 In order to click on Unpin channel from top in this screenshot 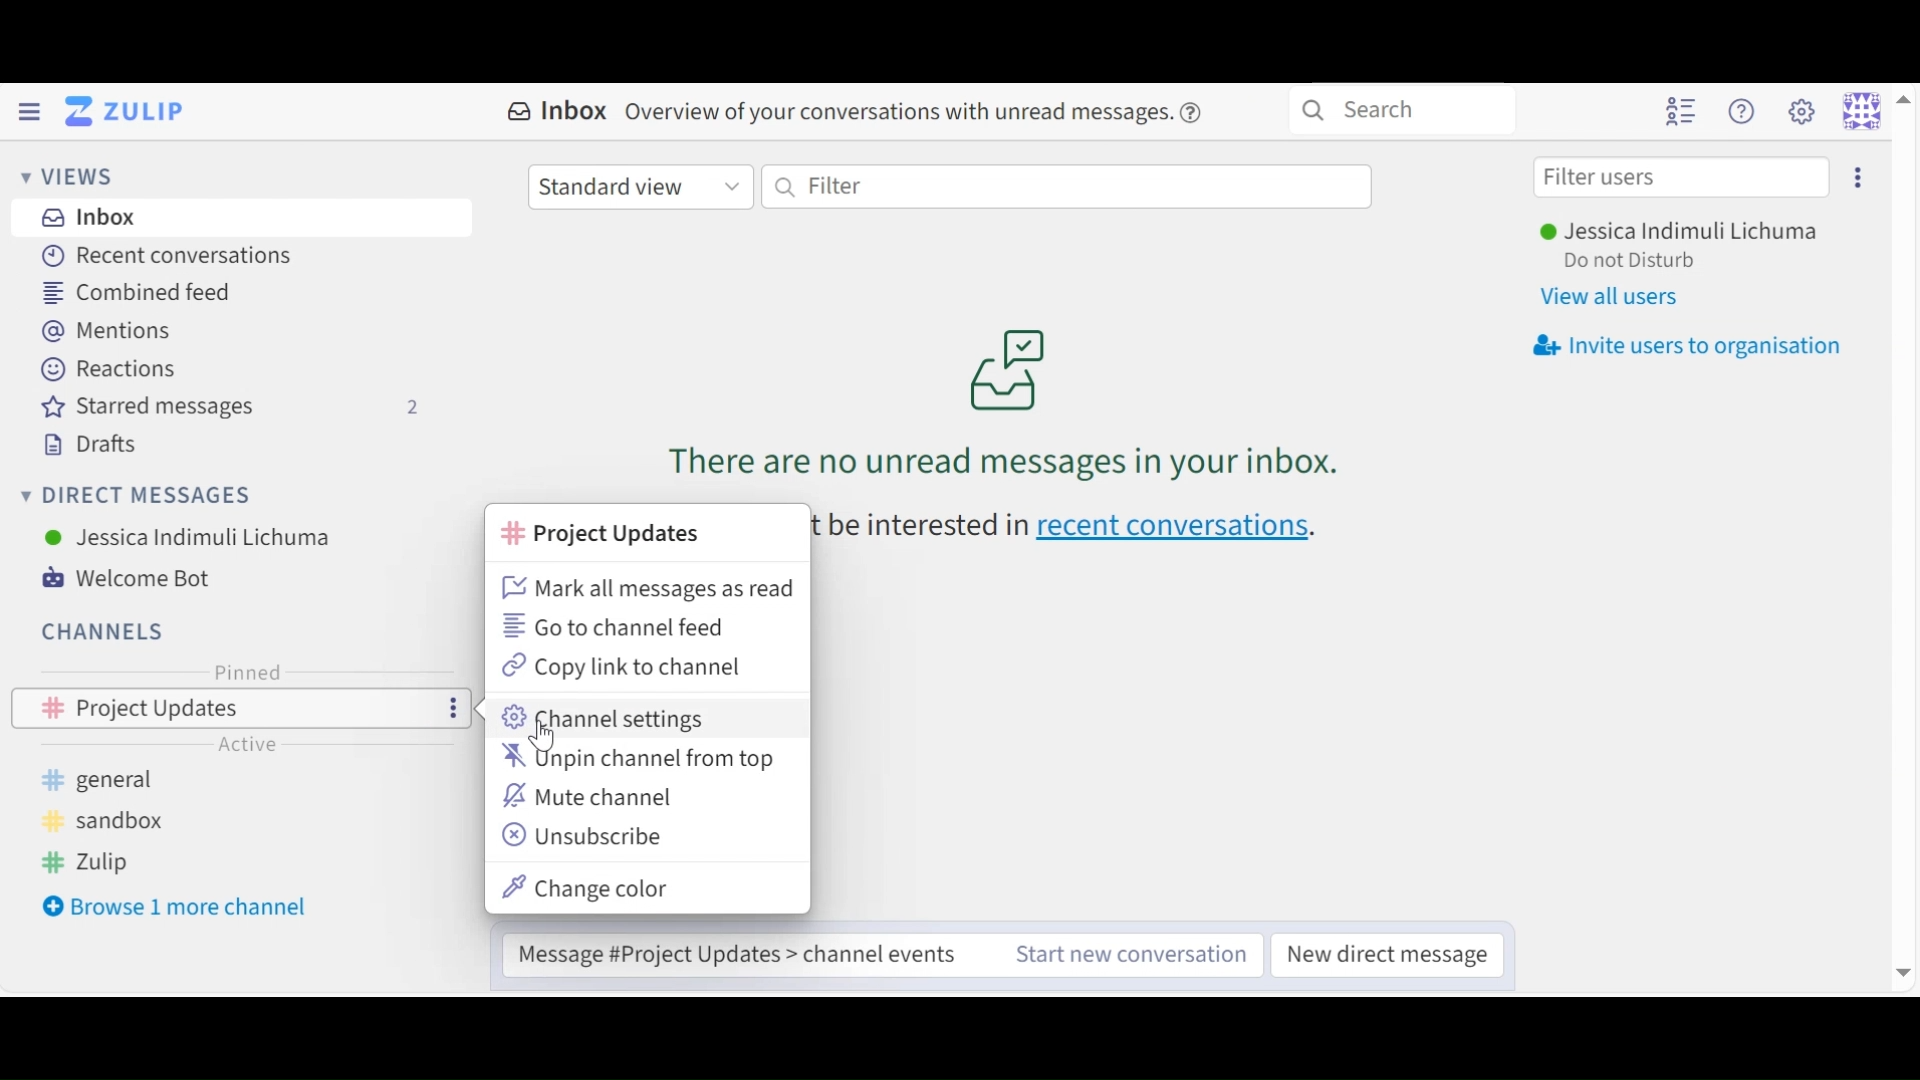, I will do `click(637, 757)`.